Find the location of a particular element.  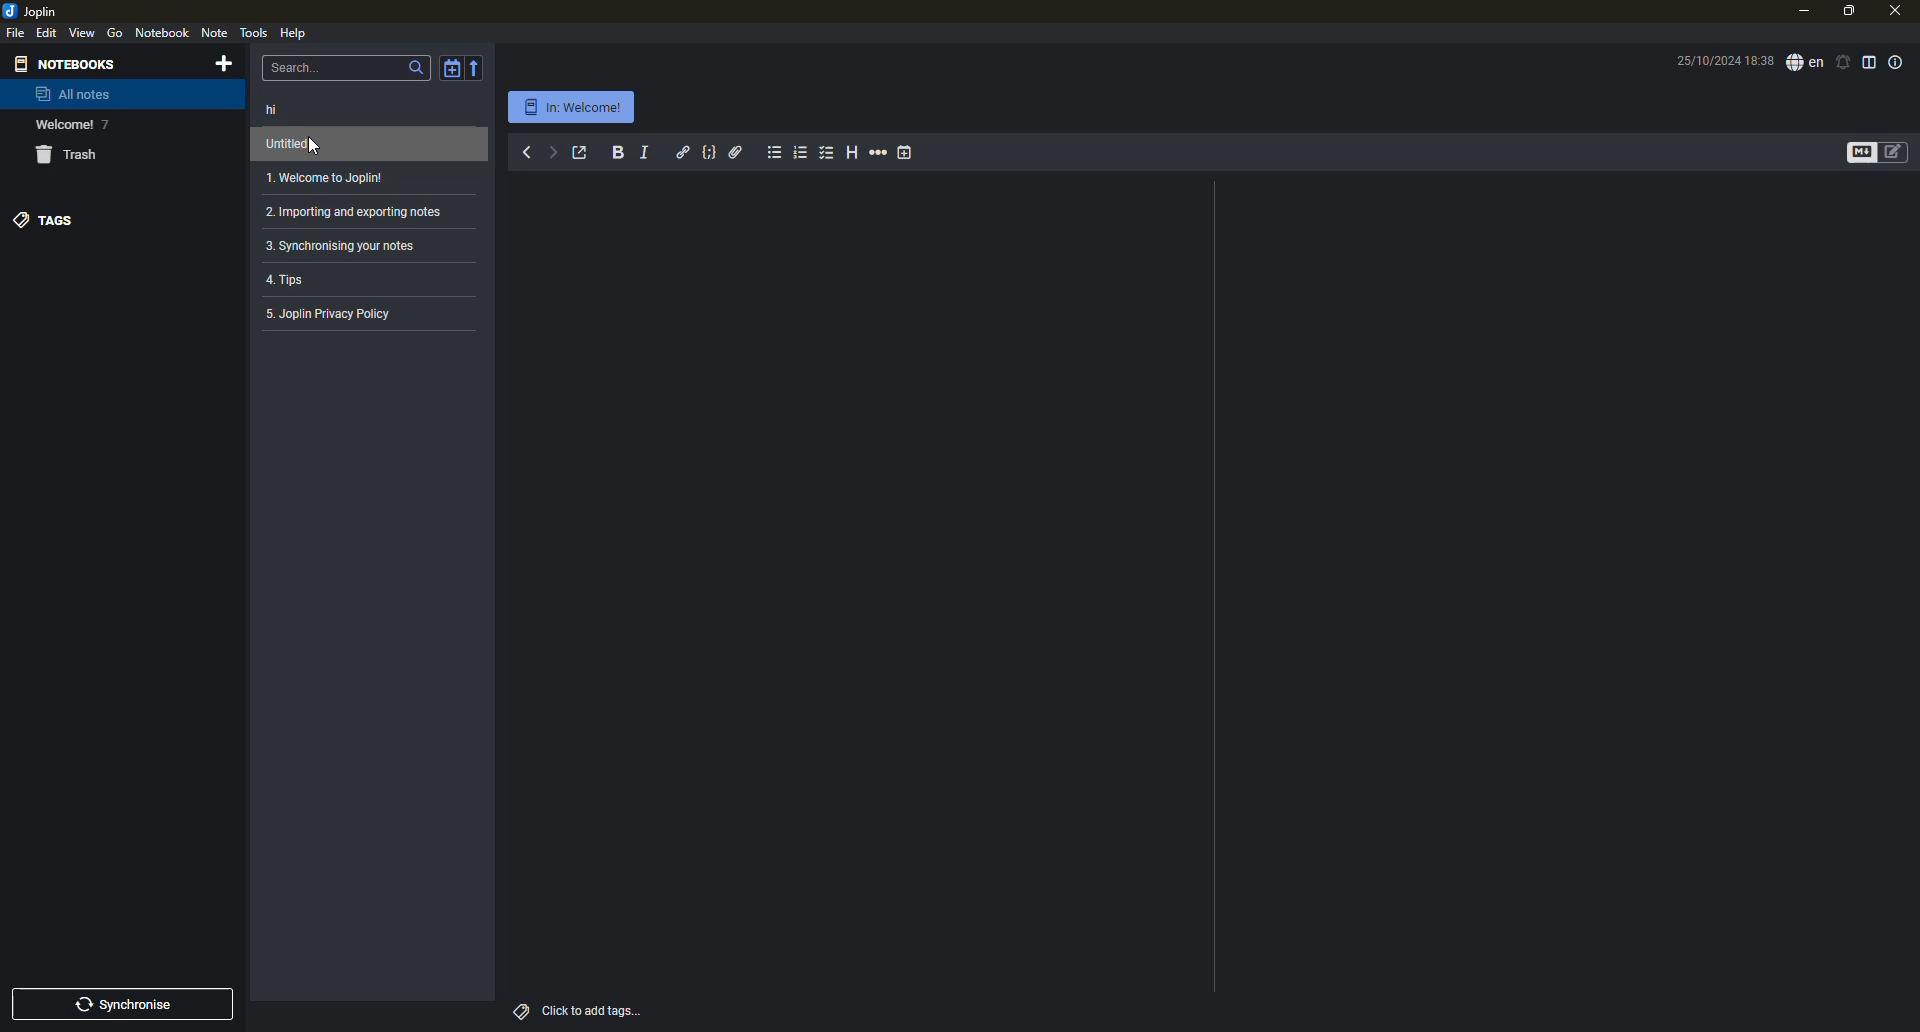

search bar is located at coordinates (348, 66).